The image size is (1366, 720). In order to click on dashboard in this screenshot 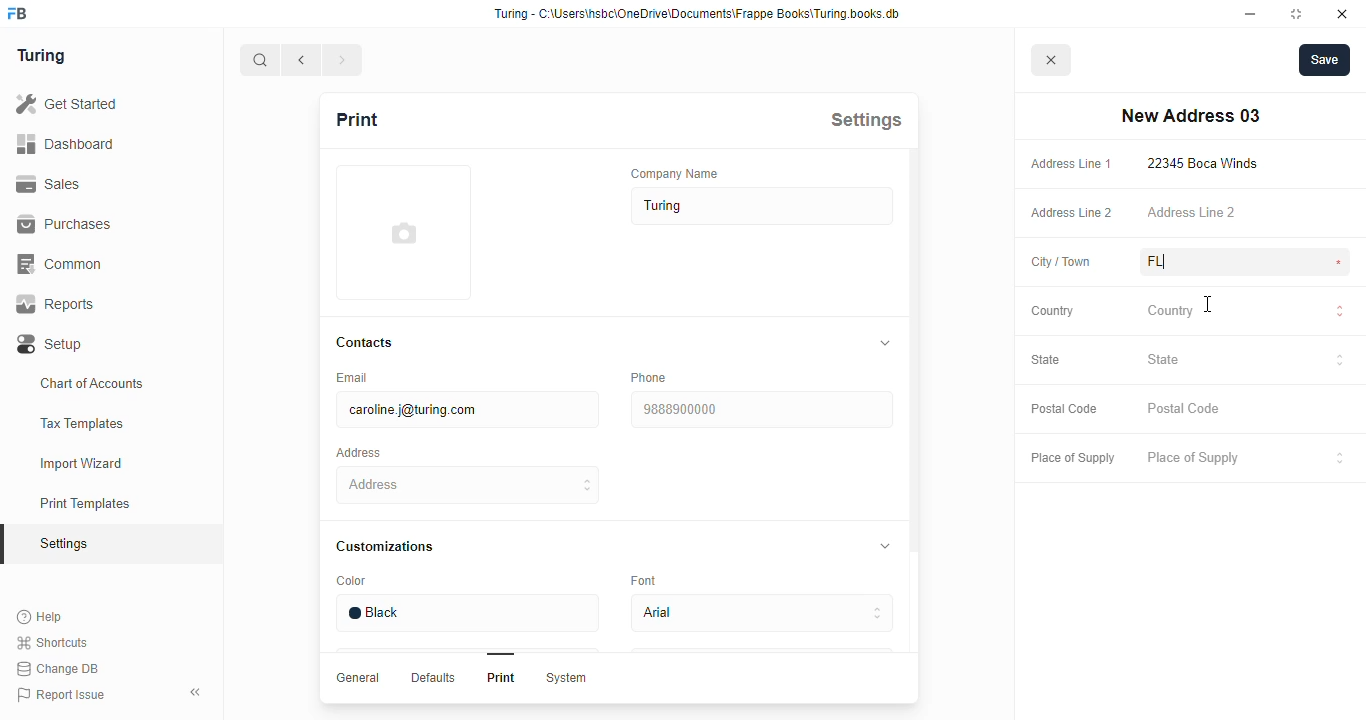, I will do `click(65, 143)`.